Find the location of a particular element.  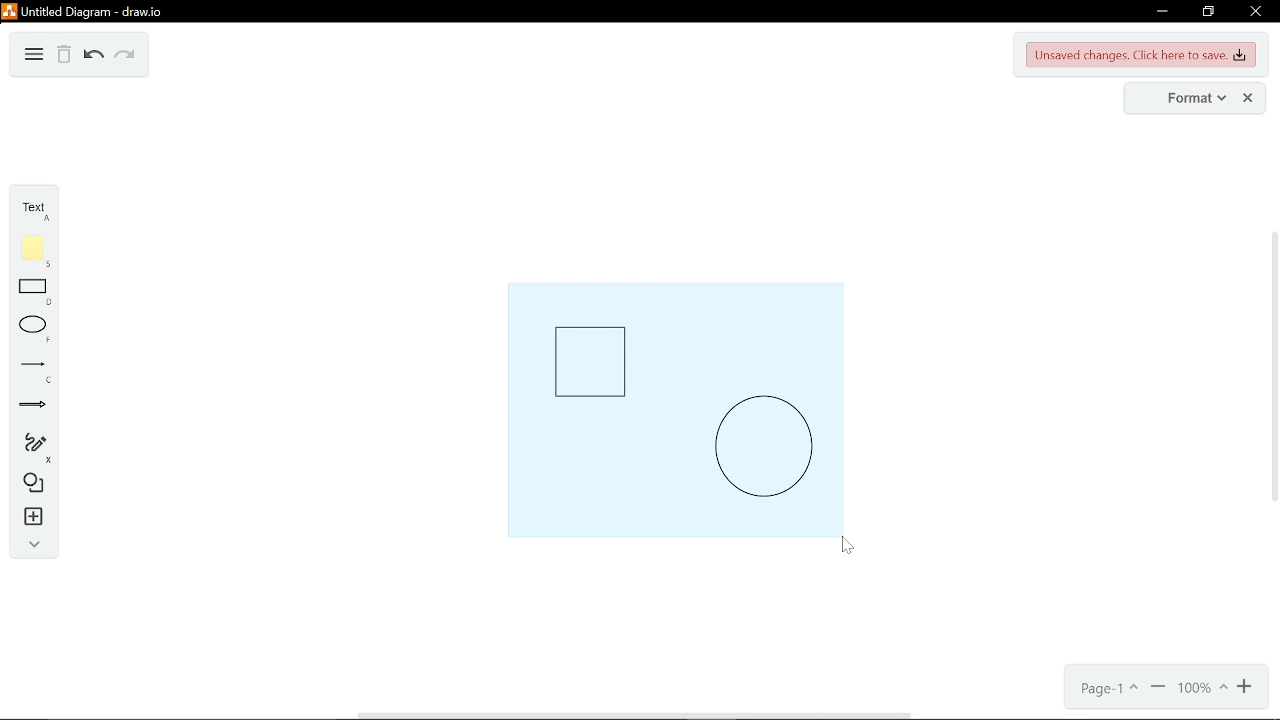

rectangle is located at coordinates (32, 294).